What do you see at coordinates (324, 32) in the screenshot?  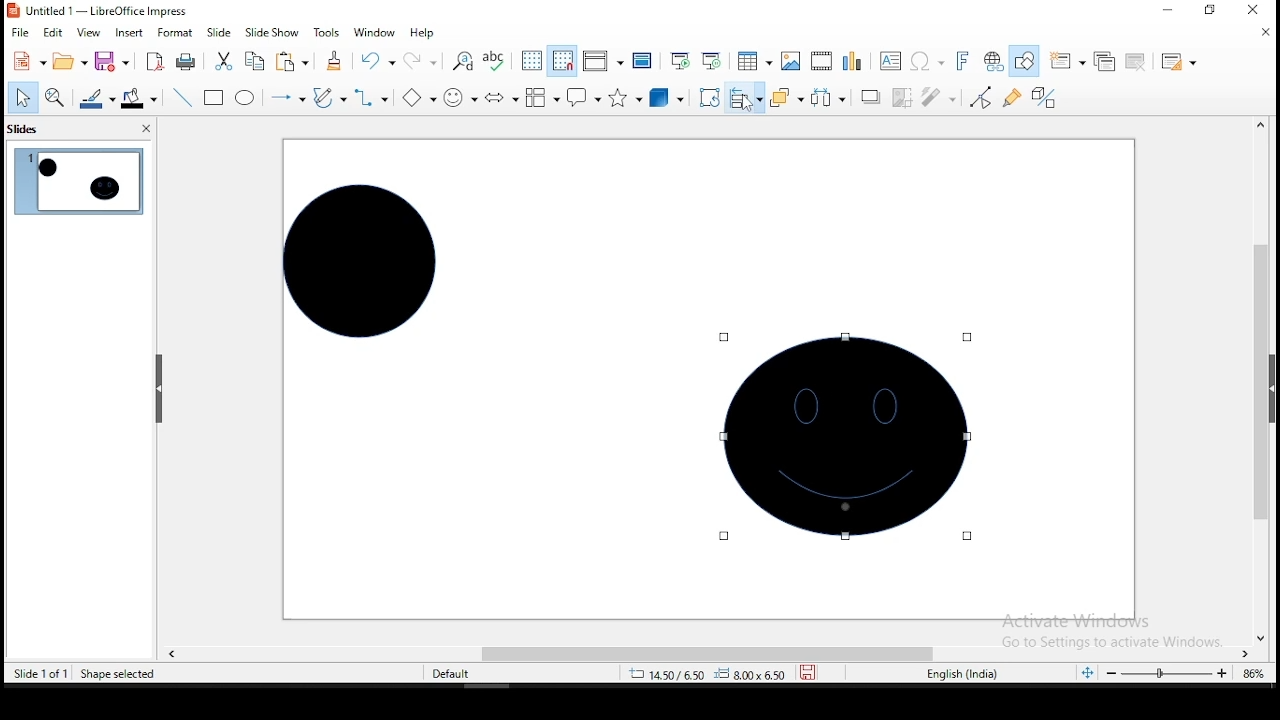 I see `tools` at bounding box center [324, 32].